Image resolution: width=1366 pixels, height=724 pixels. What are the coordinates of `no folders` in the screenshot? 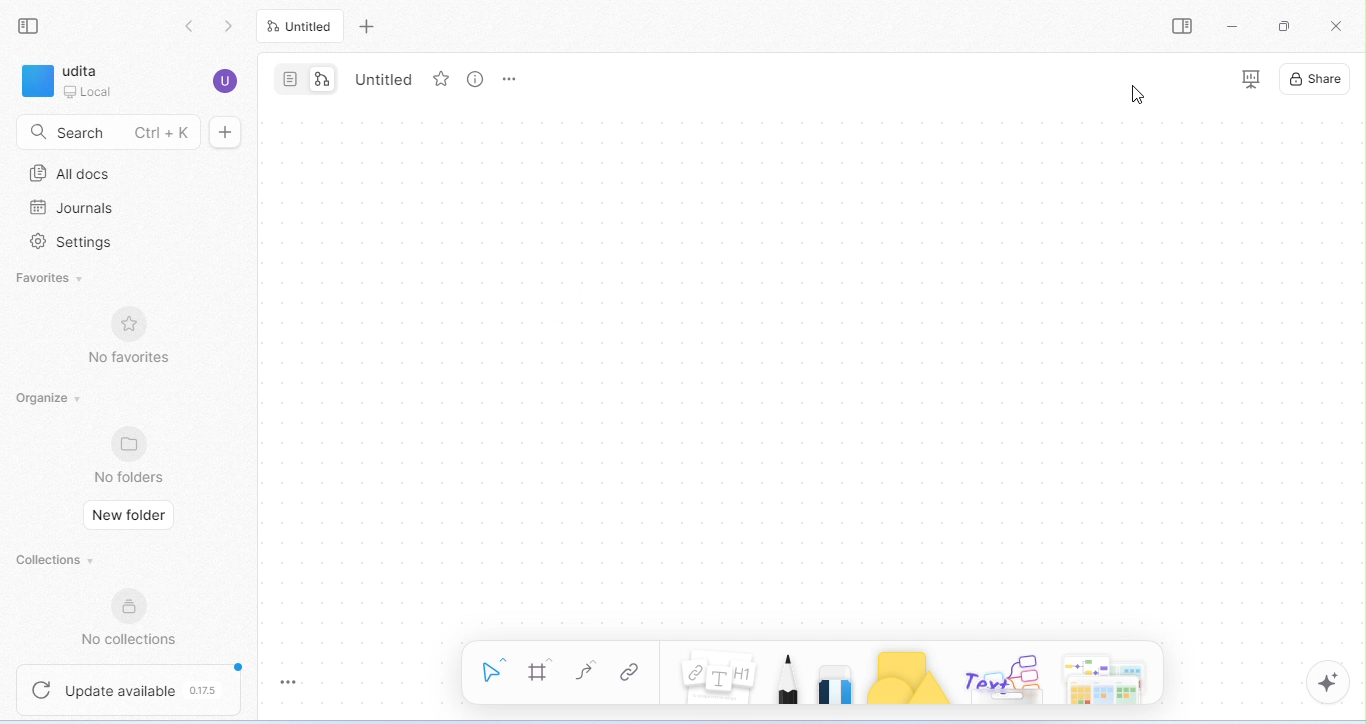 It's located at (132, 455).